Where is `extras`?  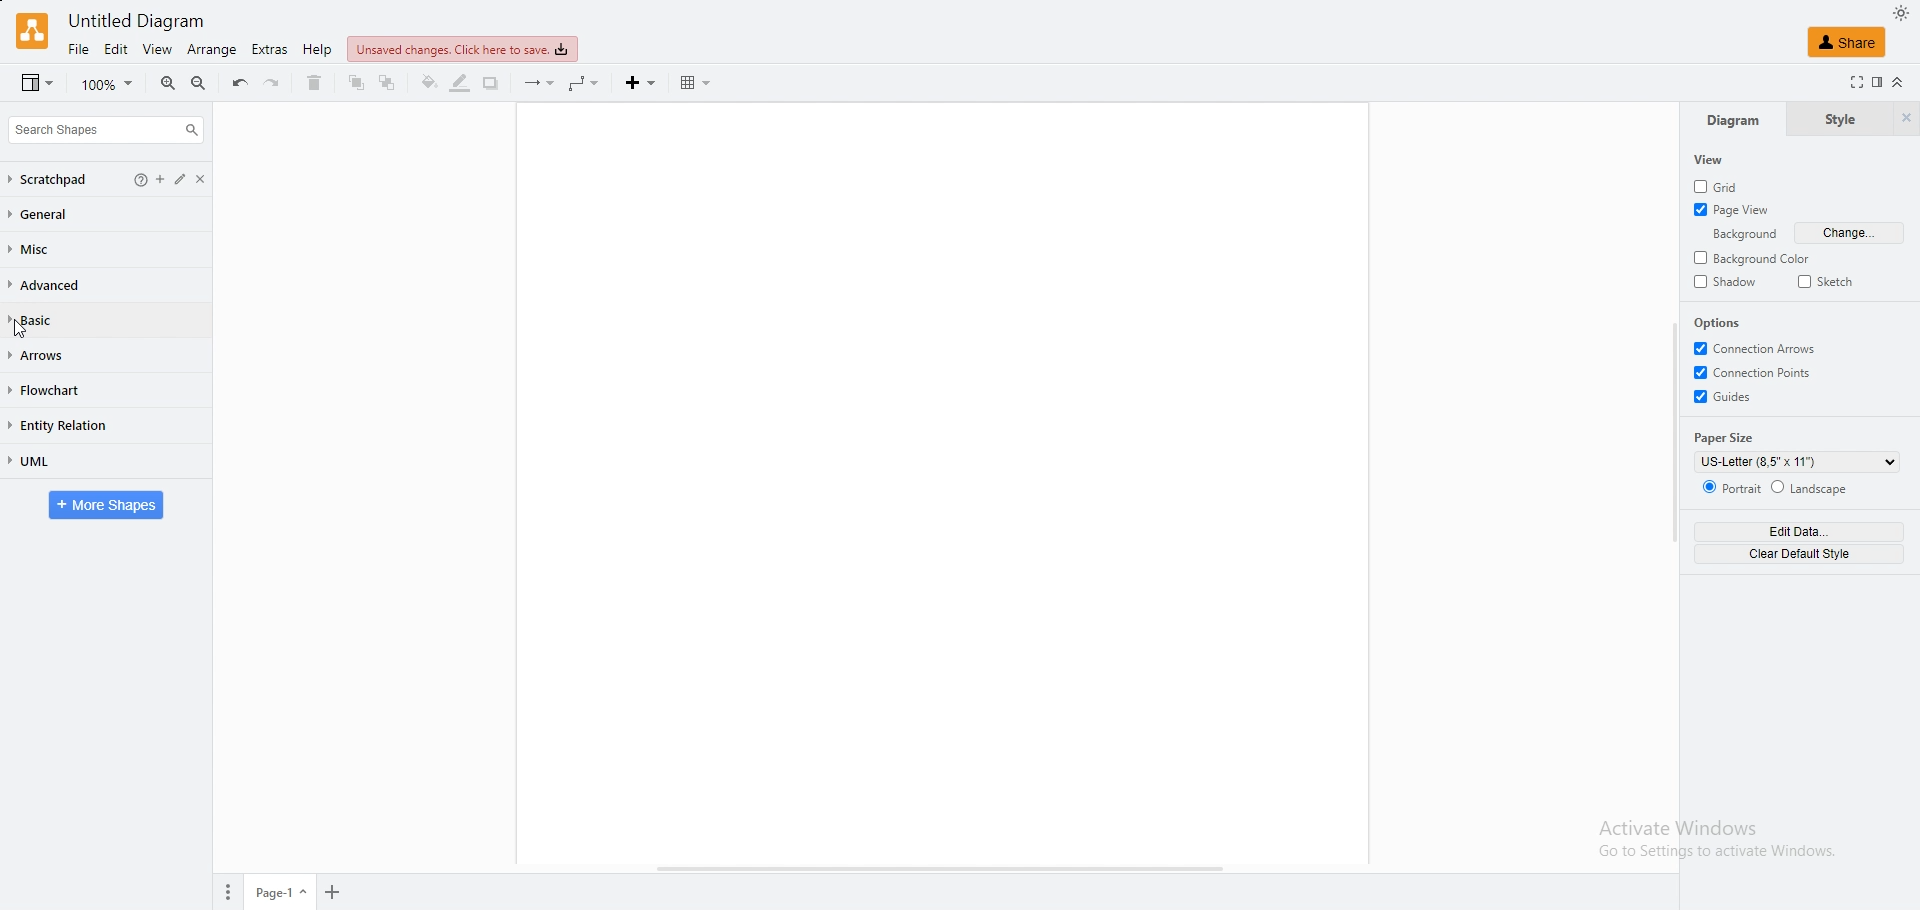 extras is located at coordinates (270, 49).